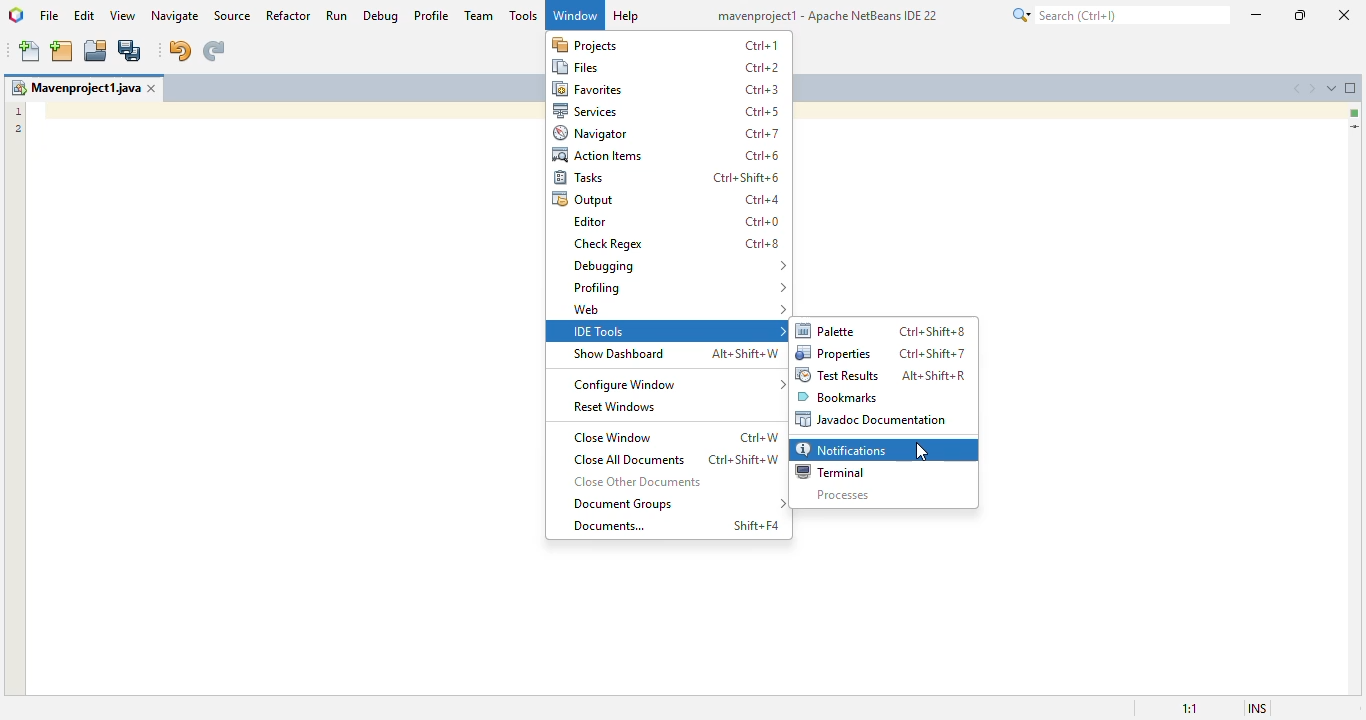 This screenshot has height=720, width=1366. I want to click on minimize, so click(1256, 13).